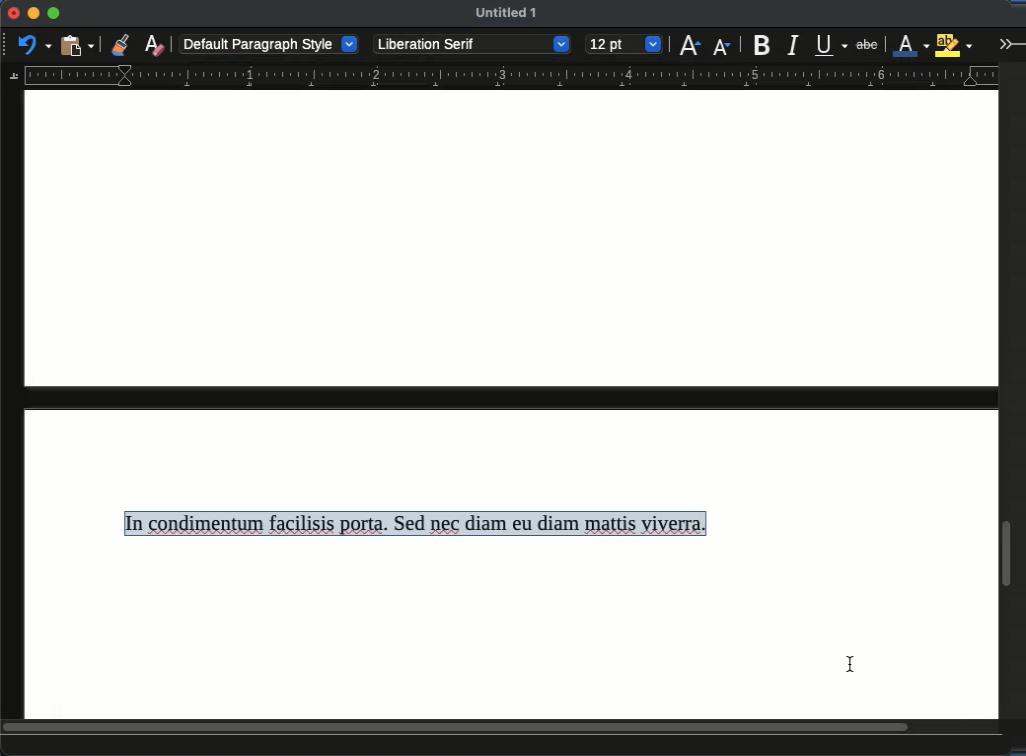 The height and width of the screenshot is (756, 1026). What do you see at coordinates (689, 44) in the screenshot?
I see `increase size` at bounding box center [689, 44].